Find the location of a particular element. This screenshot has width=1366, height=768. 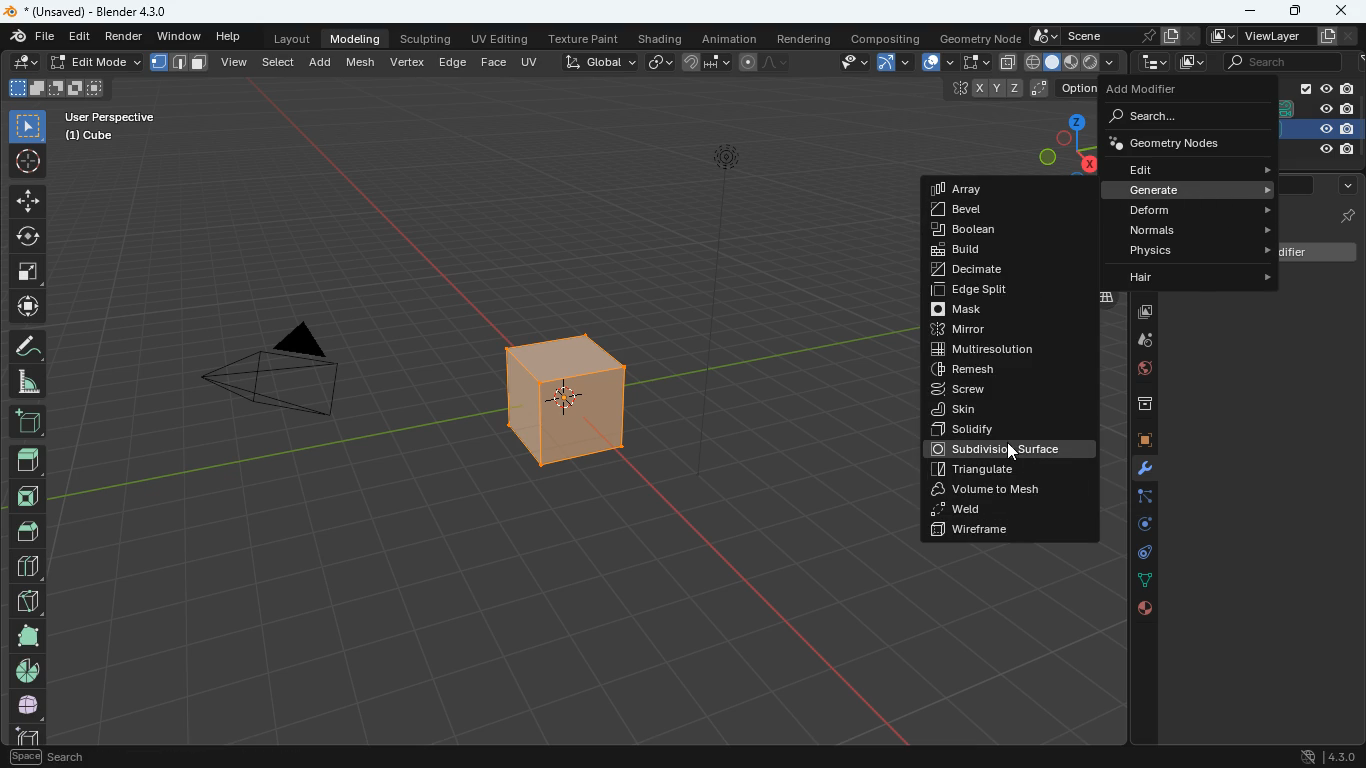

uv editing is located at coordinates (500, 38).